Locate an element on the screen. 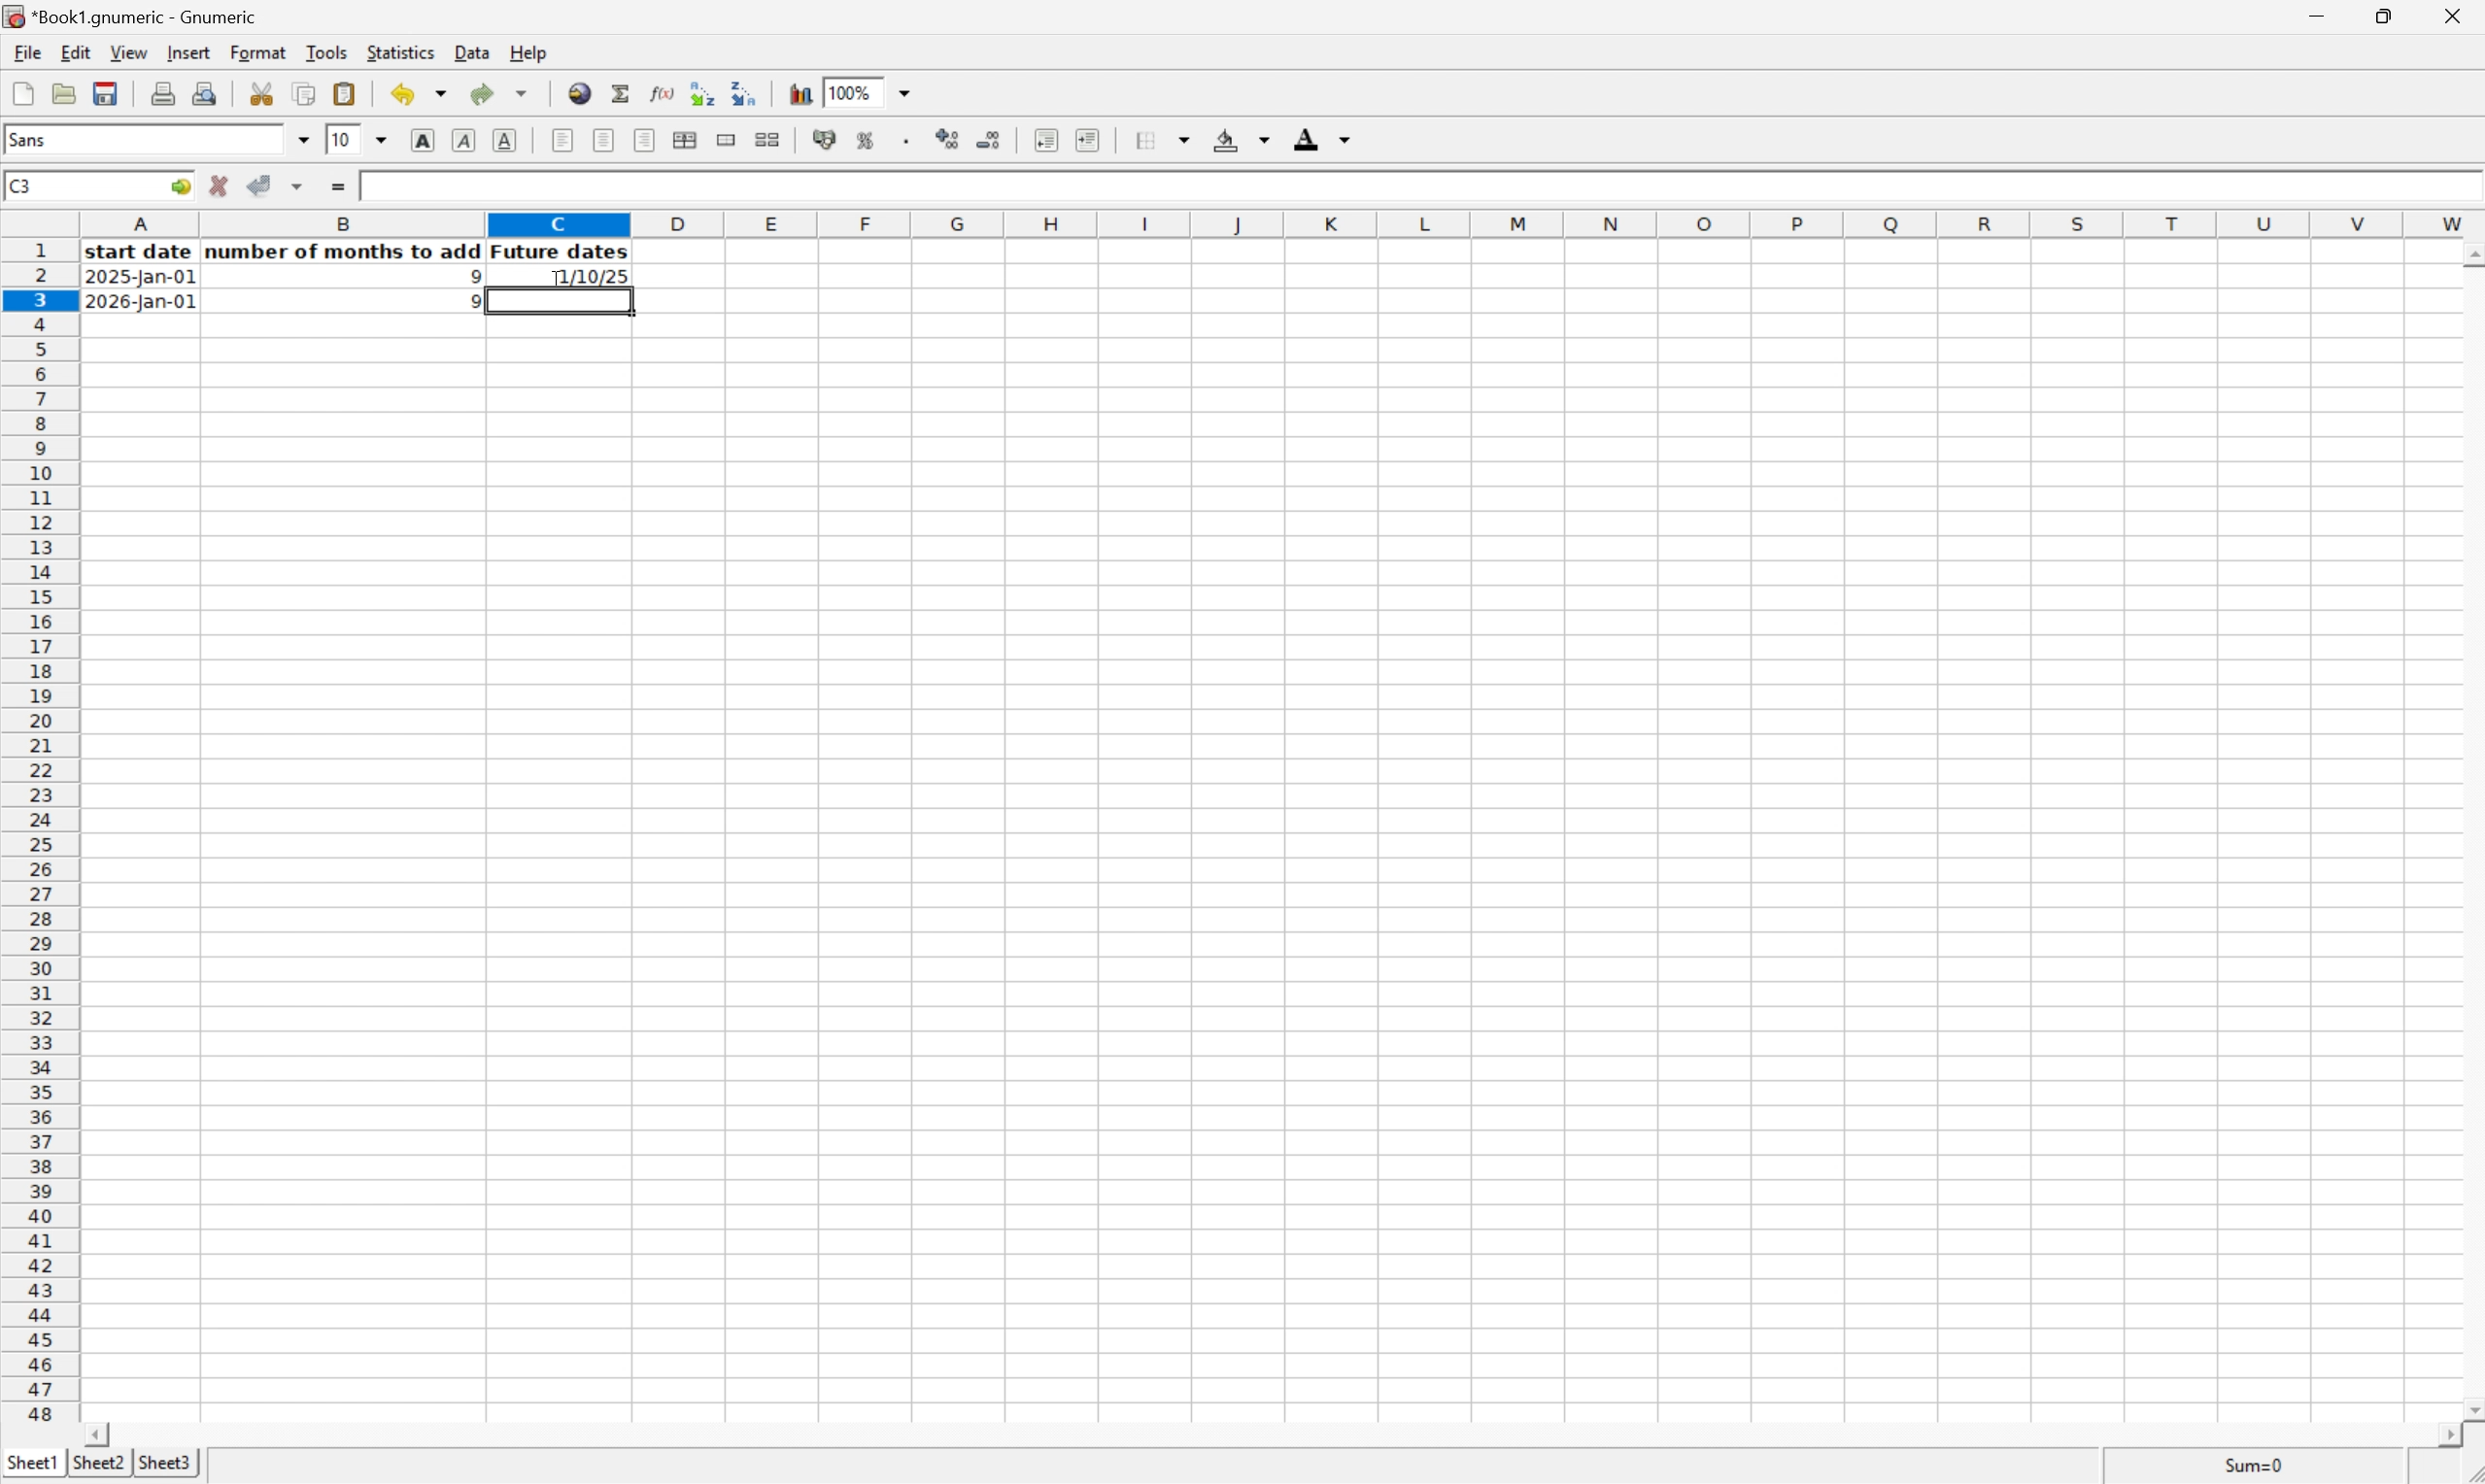 The width and height of the screenshot is (2485, 1484). Scroll Right is located at coordinates (2443, 1435).